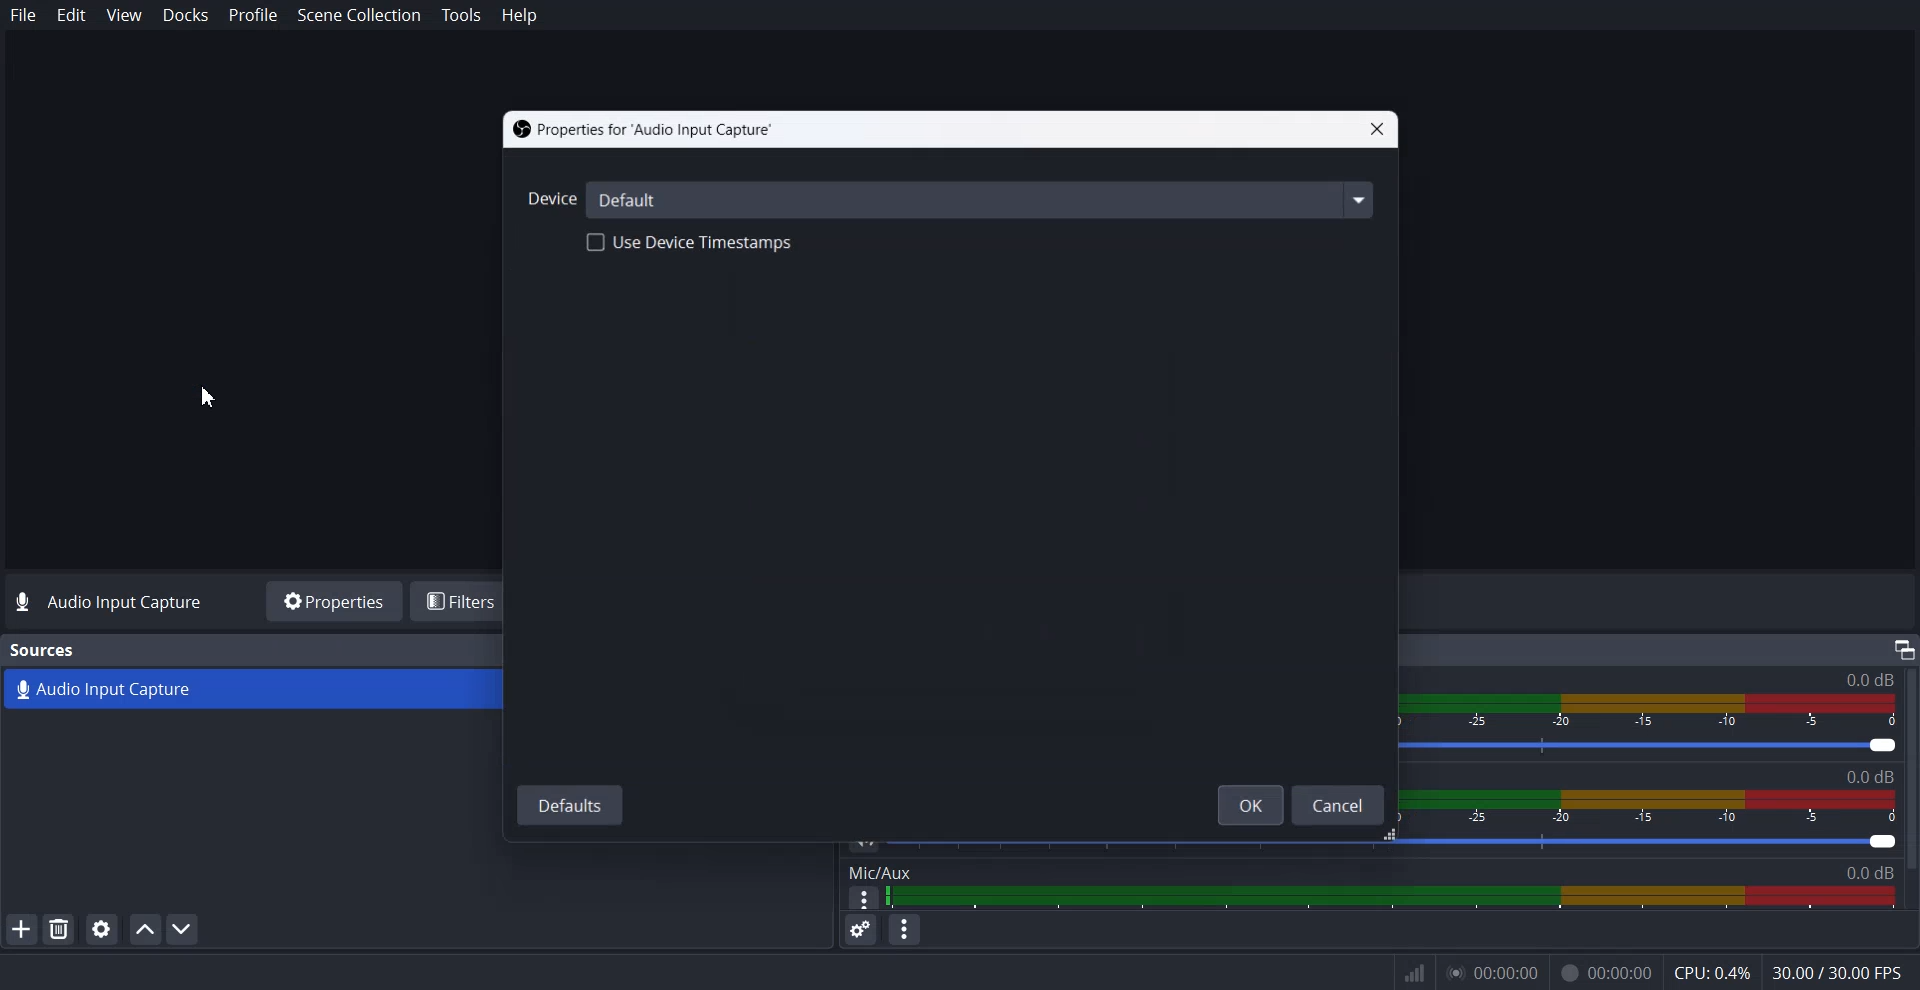 The width and height of the screenshot is (1920, 990). Describe the element at coordinates (59, 928) in the screenshot. I see `Remove Selected Source` at that location.